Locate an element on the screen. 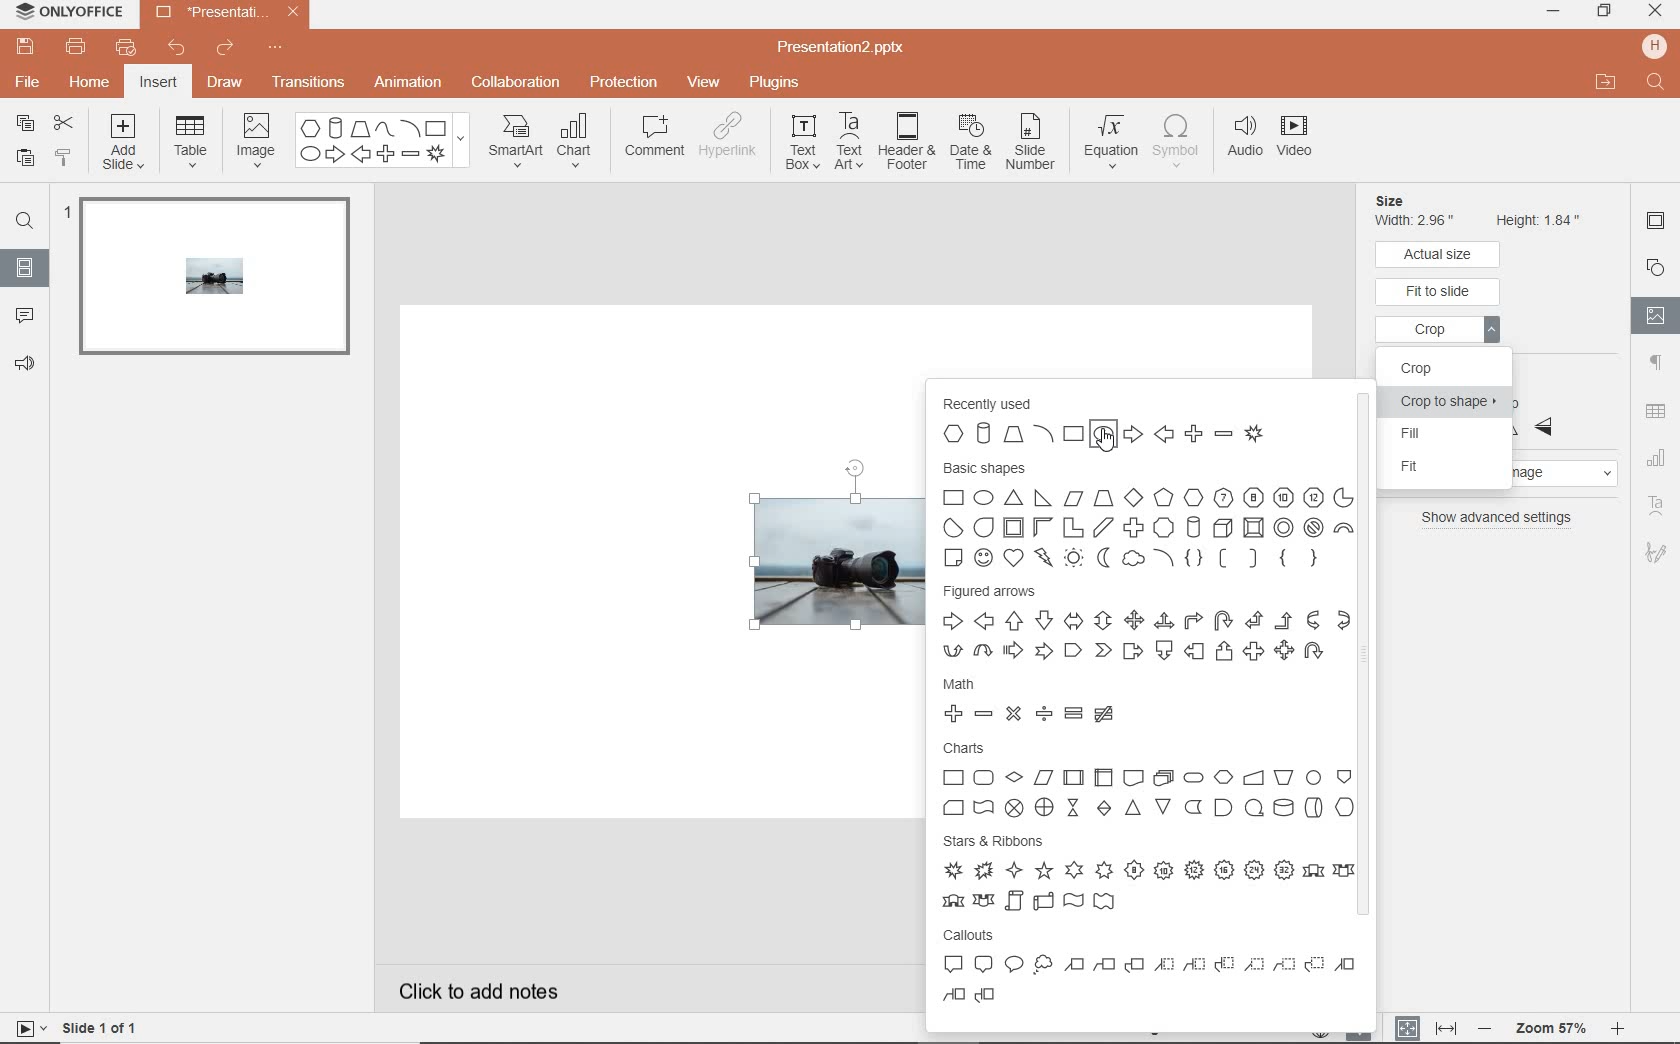  fit to page orwidth is located at coordinates (1424, 1027).